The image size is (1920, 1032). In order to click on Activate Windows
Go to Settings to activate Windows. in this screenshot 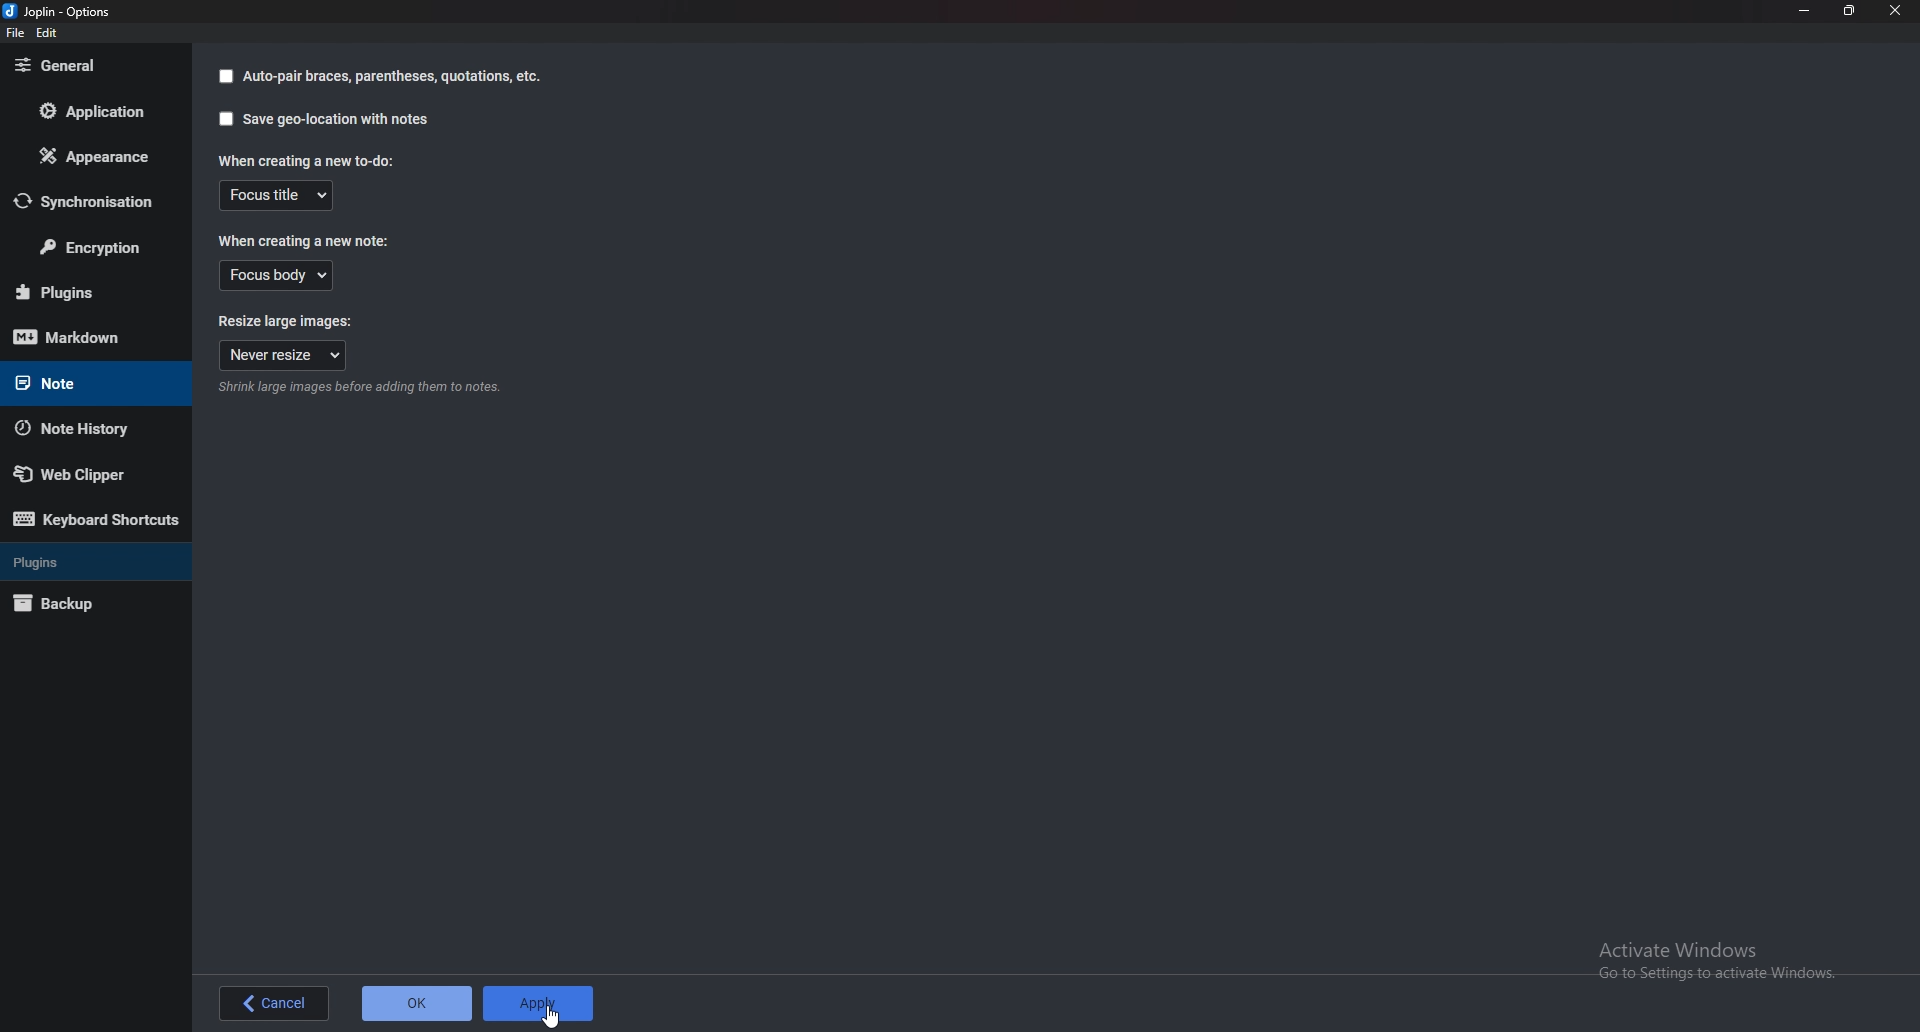, I will do `click(1719, 960)`.